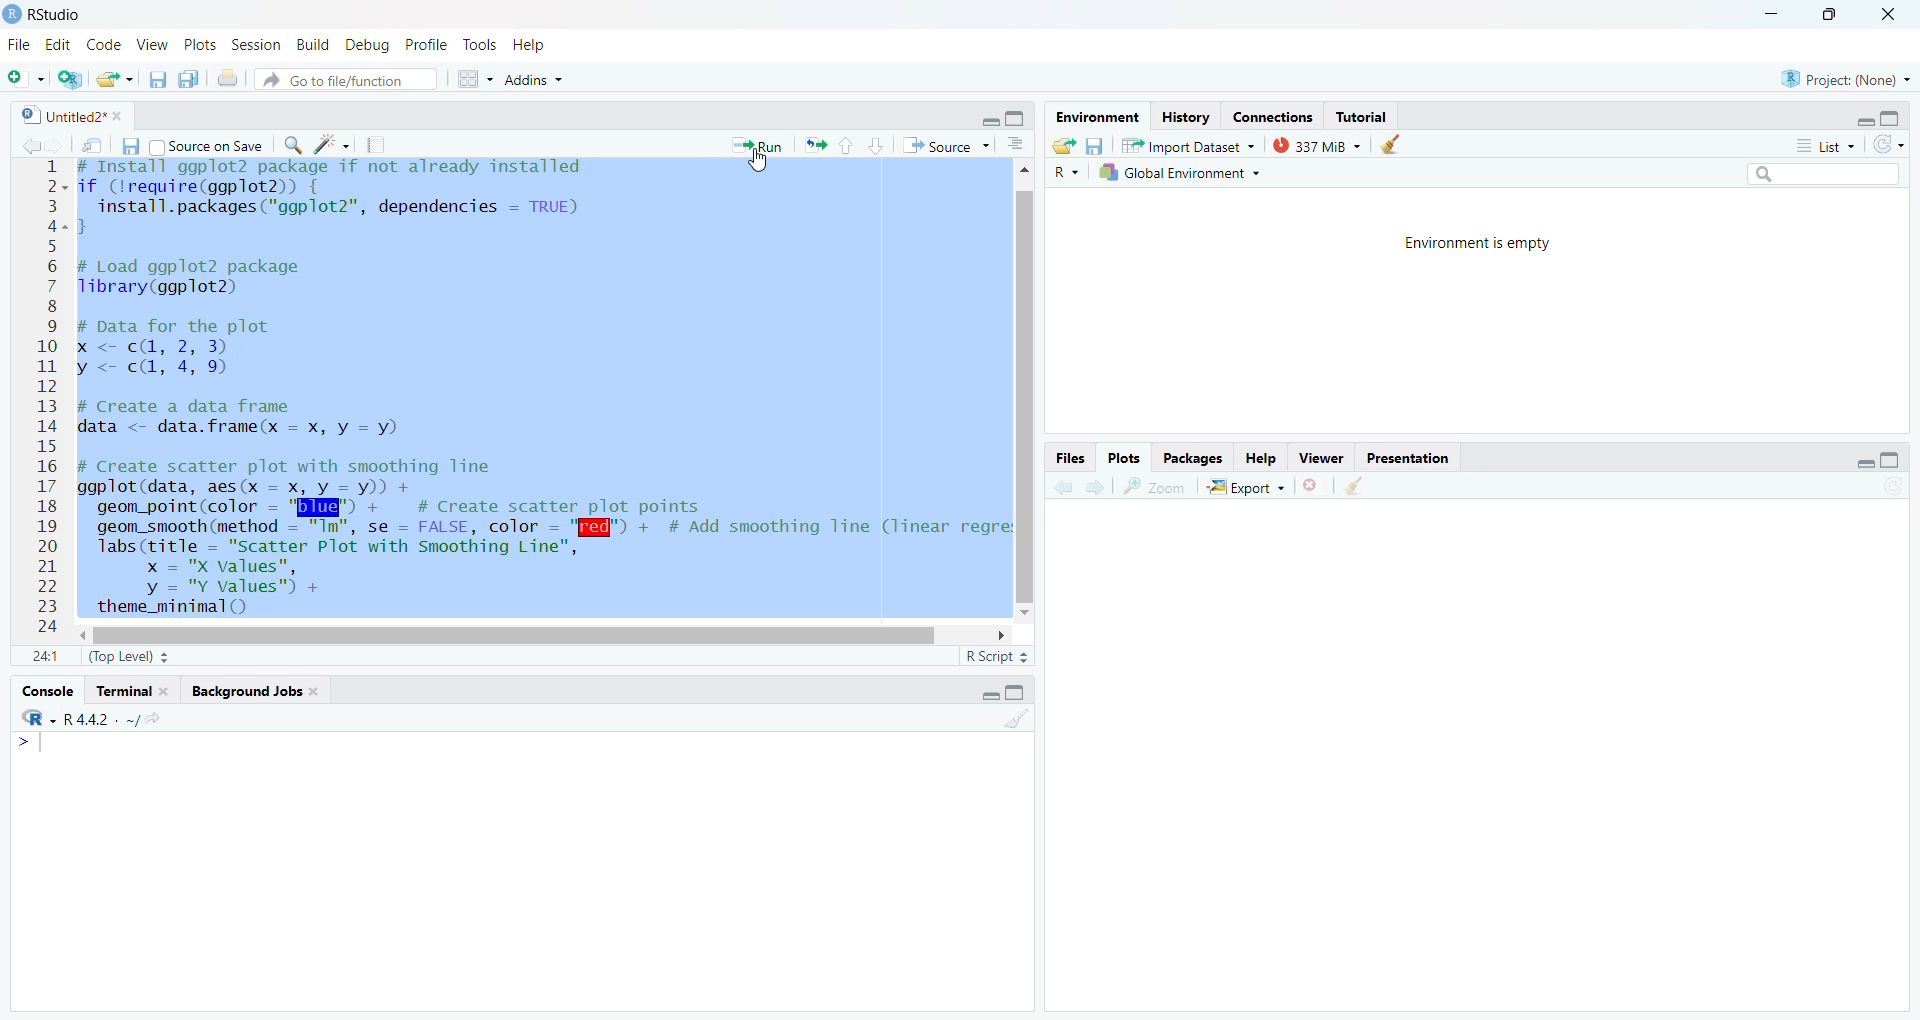  What do you see at coordinates (1857, 462) in the screenshot?
I see `hide r script` at bounding box center [1857, 462].